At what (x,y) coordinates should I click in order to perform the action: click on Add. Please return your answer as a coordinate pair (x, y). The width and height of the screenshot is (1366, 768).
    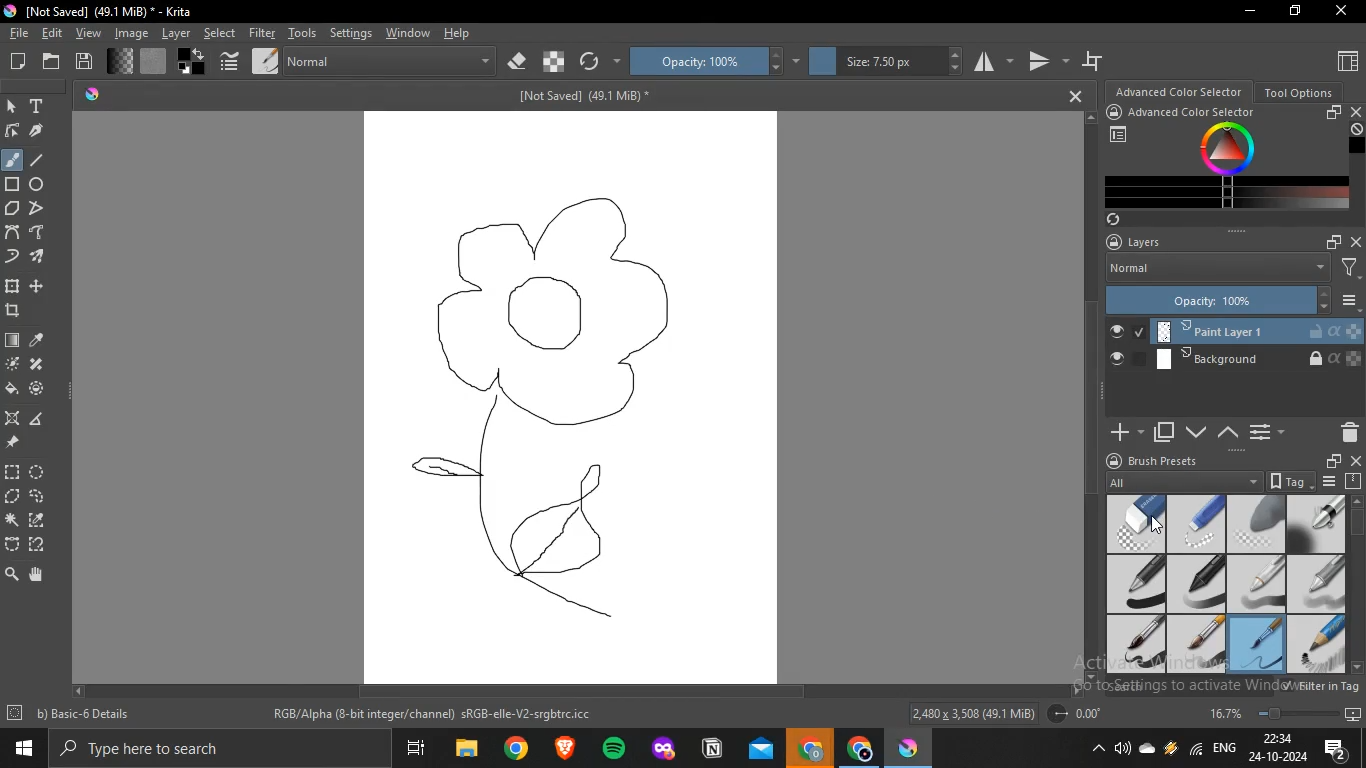
    Looking at the image, I should click on (1123, 426).